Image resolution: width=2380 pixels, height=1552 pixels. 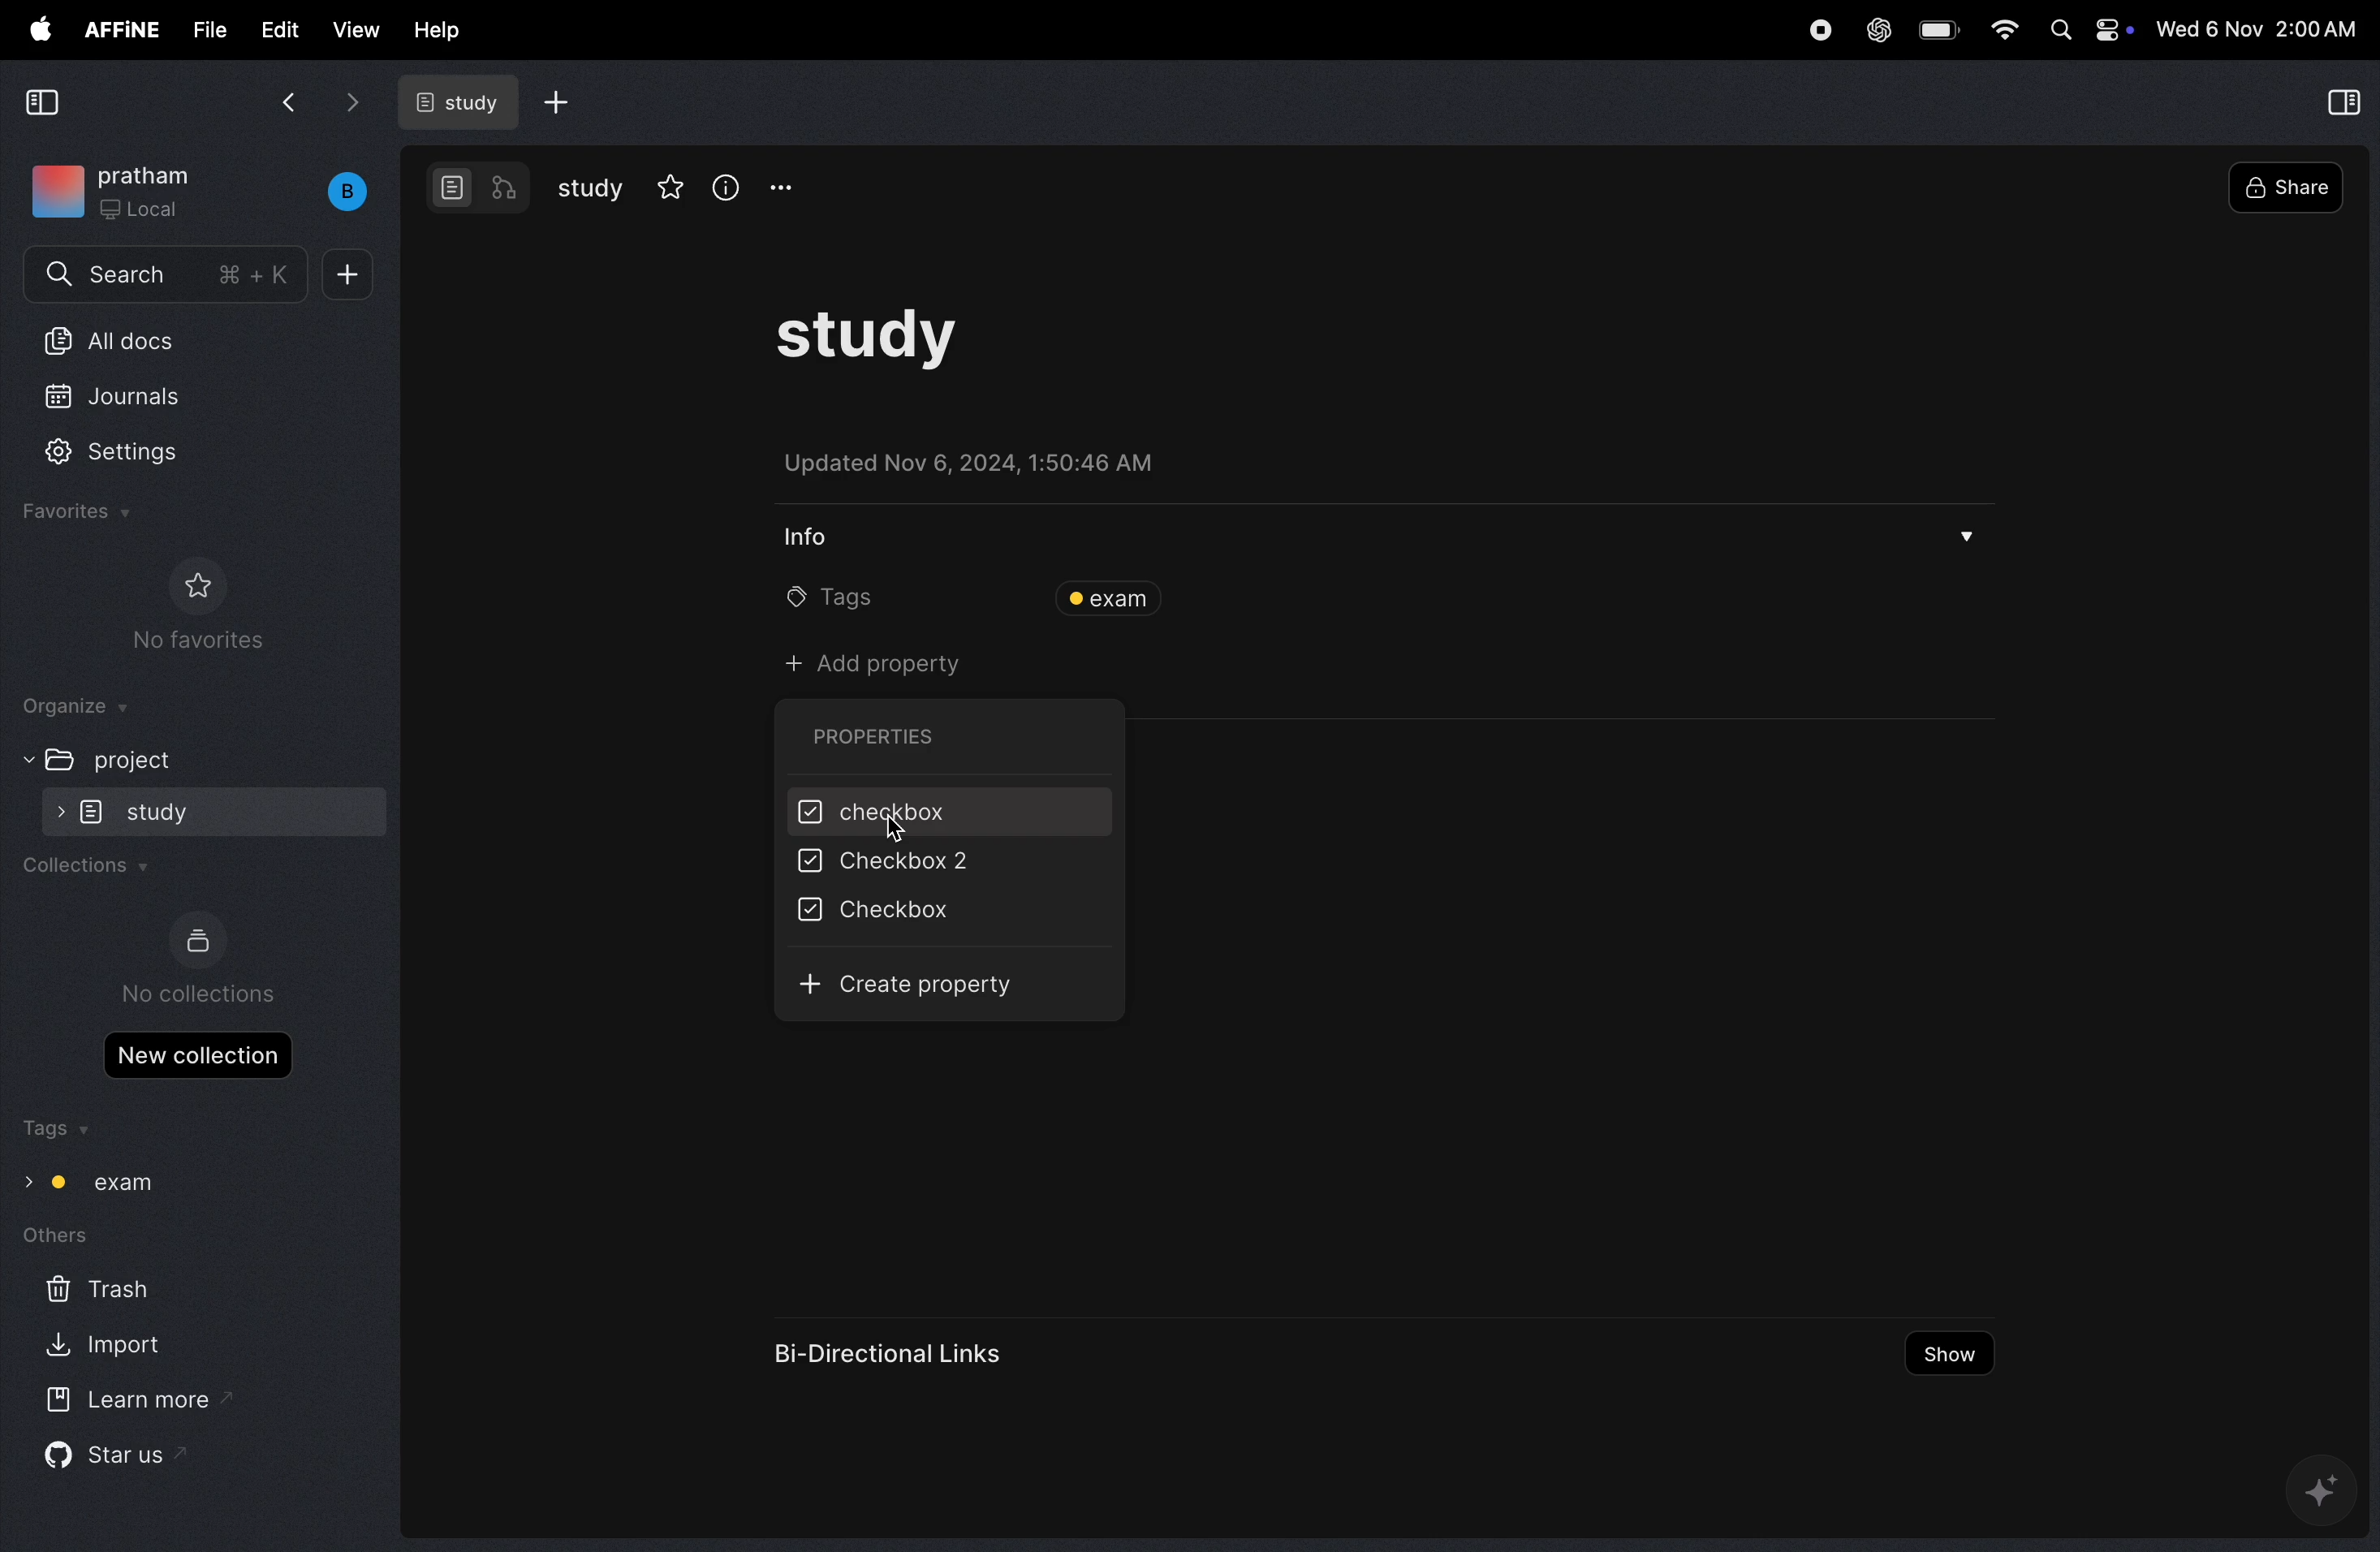 I want to click on back, so click(x=283, y=105).